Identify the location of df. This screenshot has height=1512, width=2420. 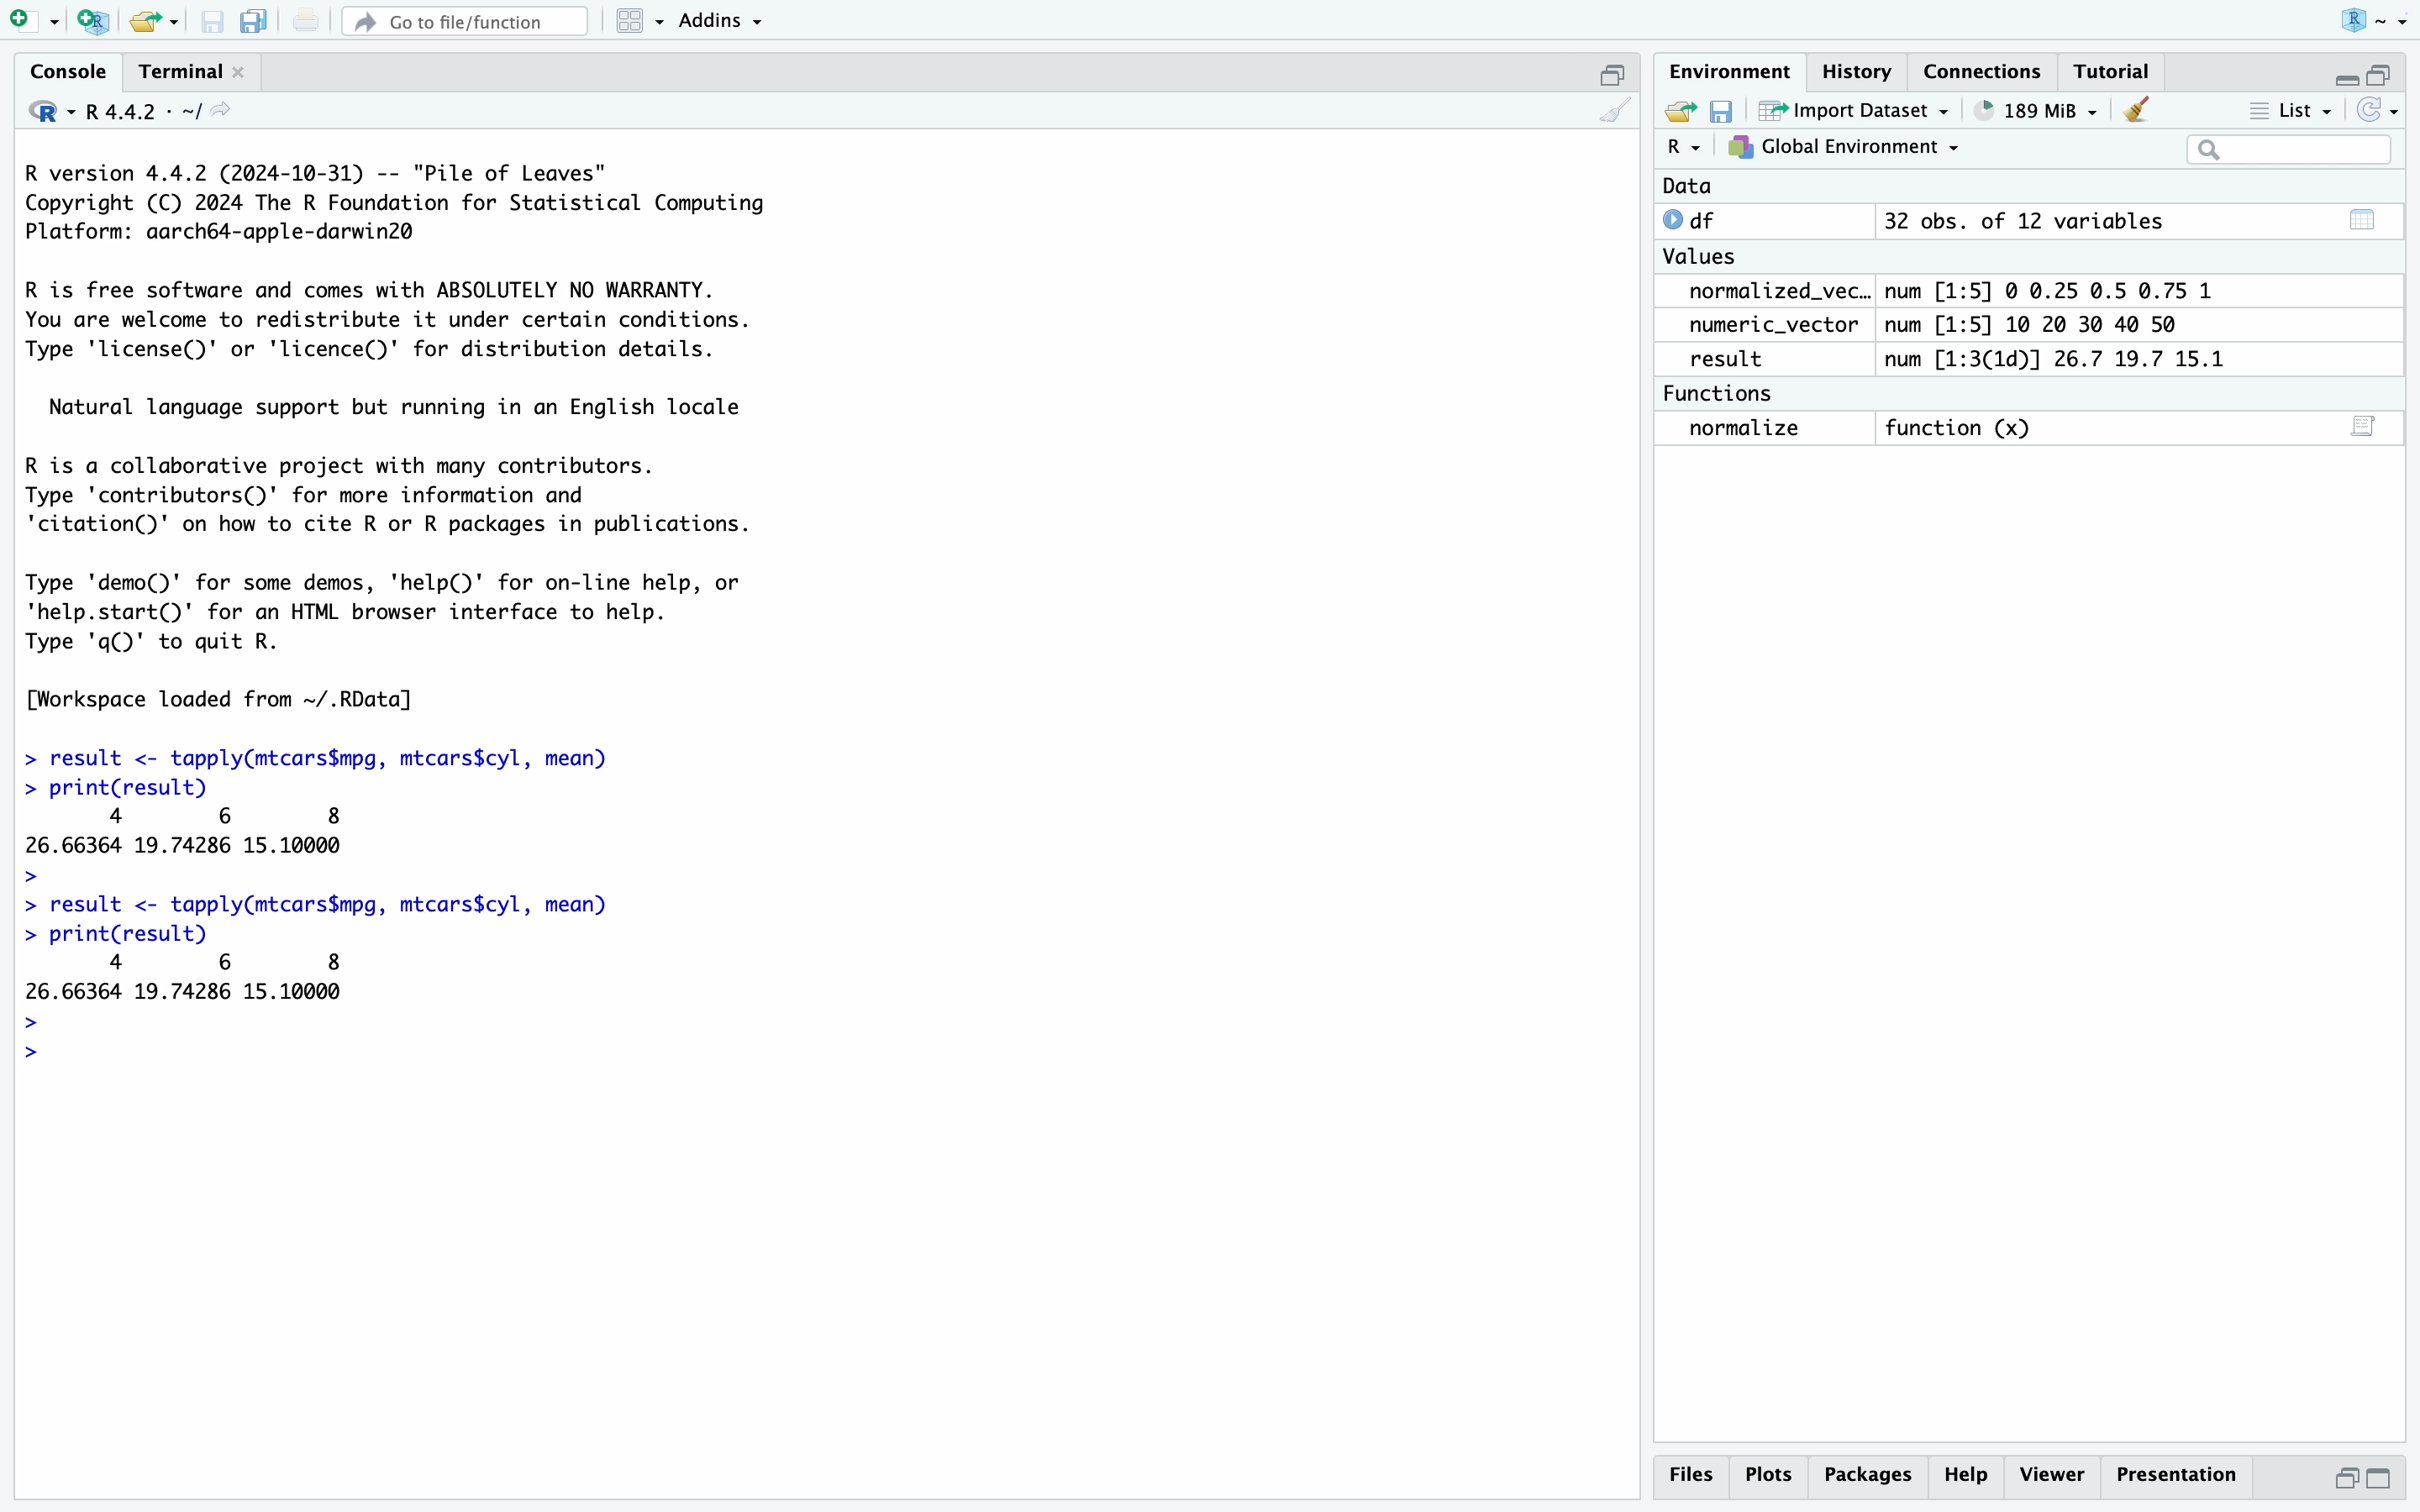
(1704, 221).